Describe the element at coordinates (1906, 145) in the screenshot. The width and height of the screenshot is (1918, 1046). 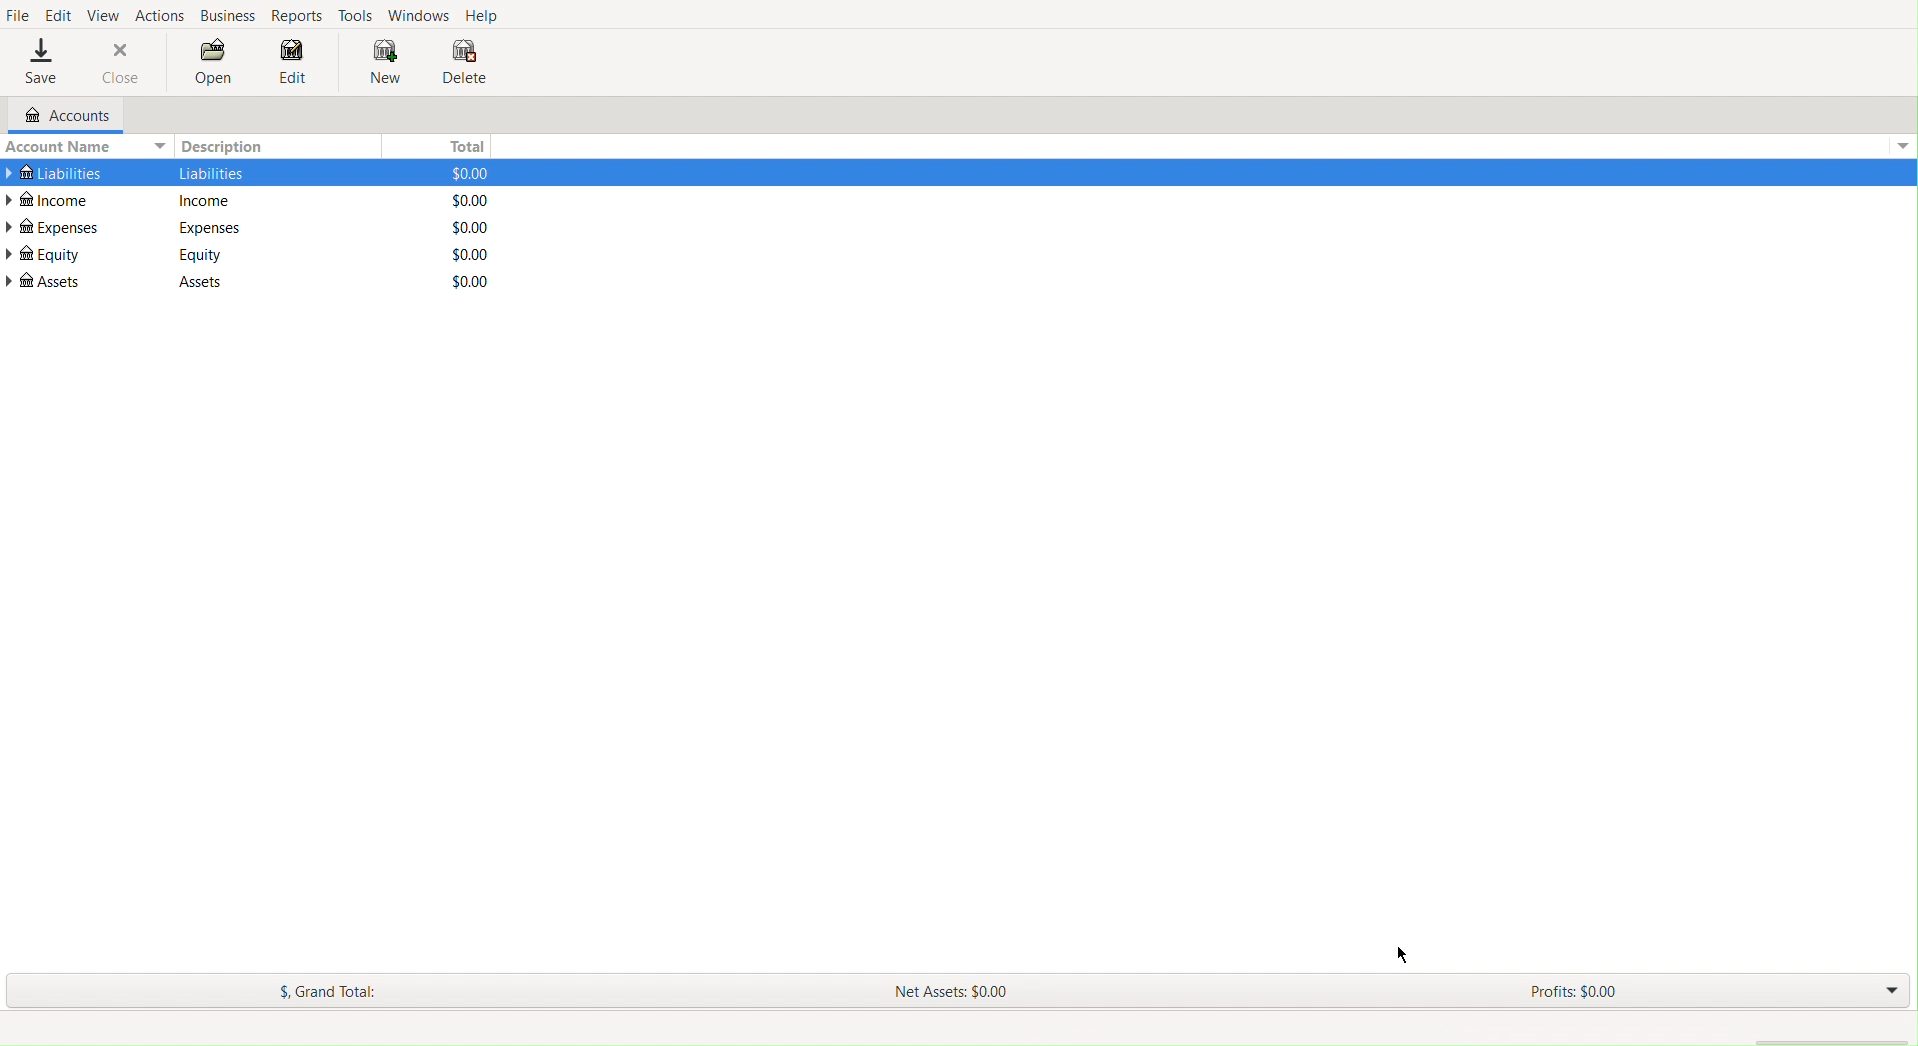
I see `drop down` at that location.